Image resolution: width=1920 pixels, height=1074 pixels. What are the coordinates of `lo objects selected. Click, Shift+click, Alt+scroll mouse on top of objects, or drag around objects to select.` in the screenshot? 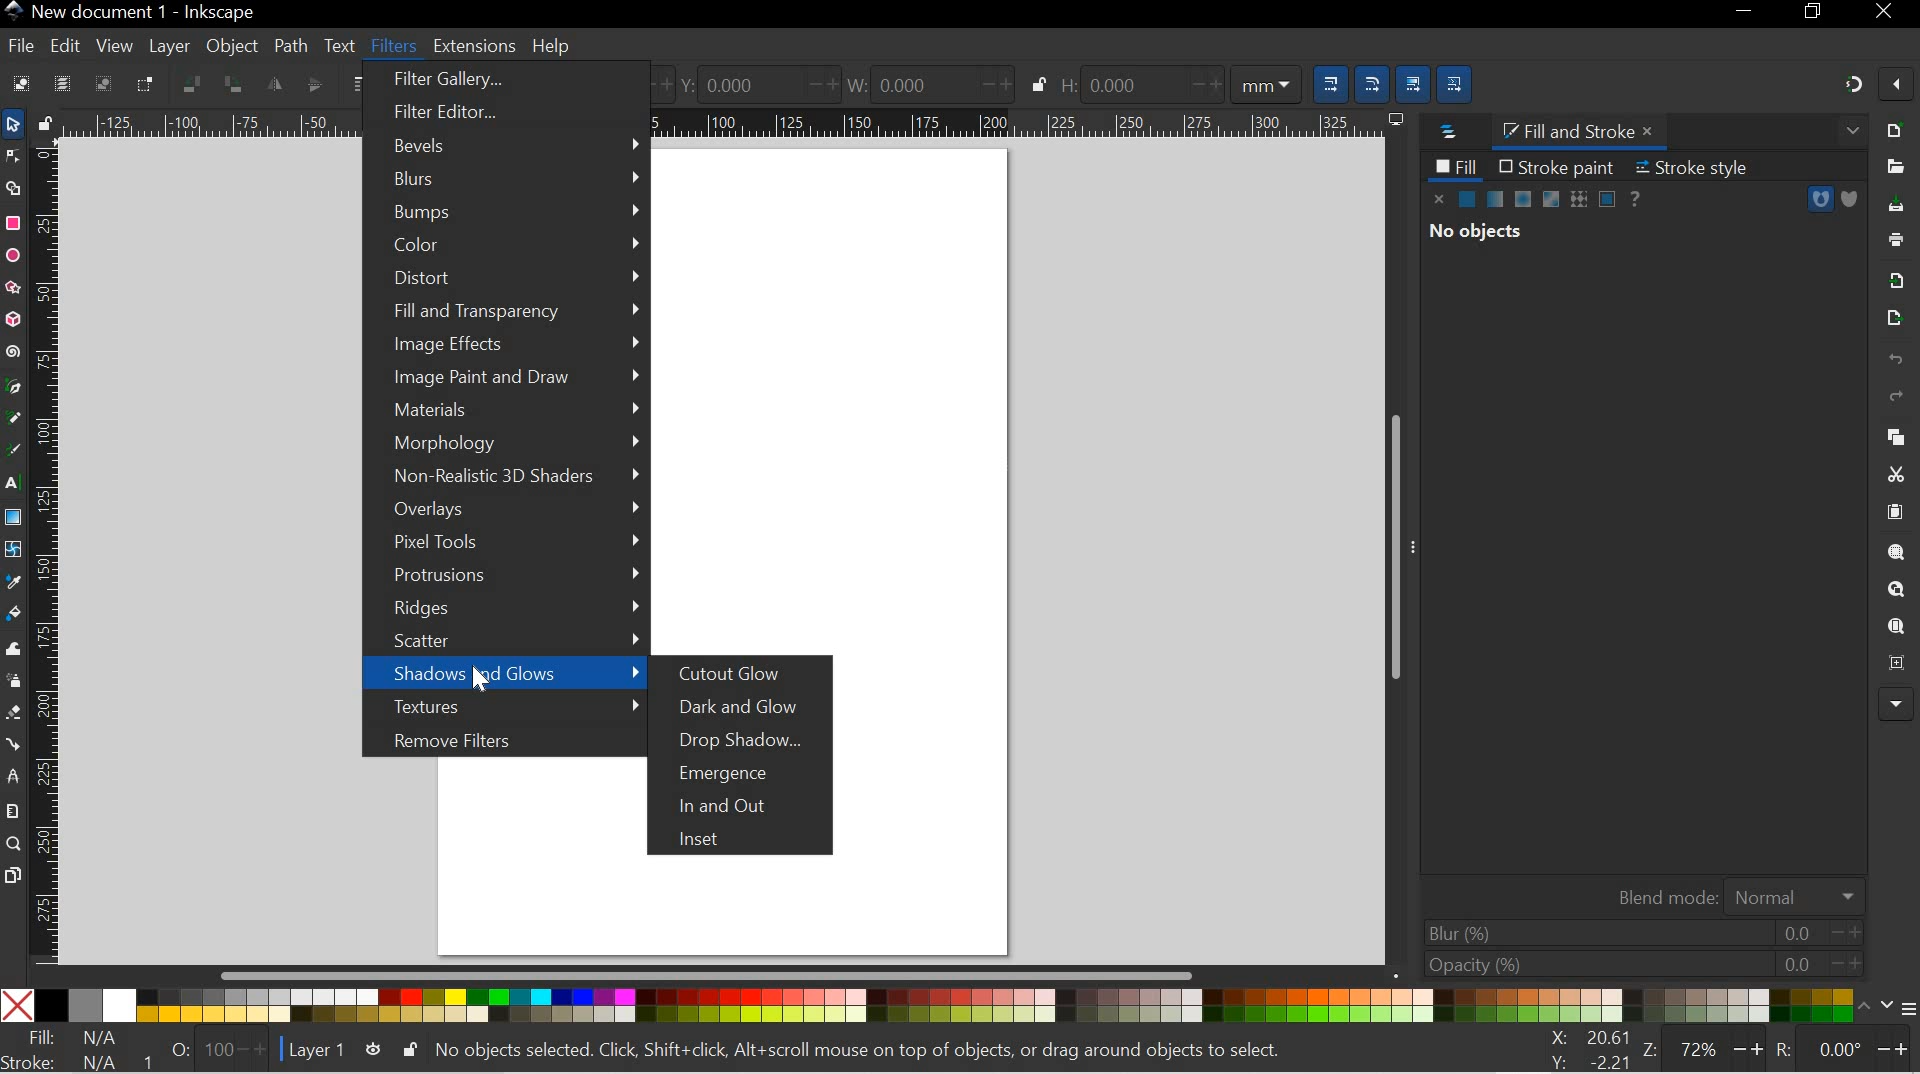 It's located at (865, 1052).